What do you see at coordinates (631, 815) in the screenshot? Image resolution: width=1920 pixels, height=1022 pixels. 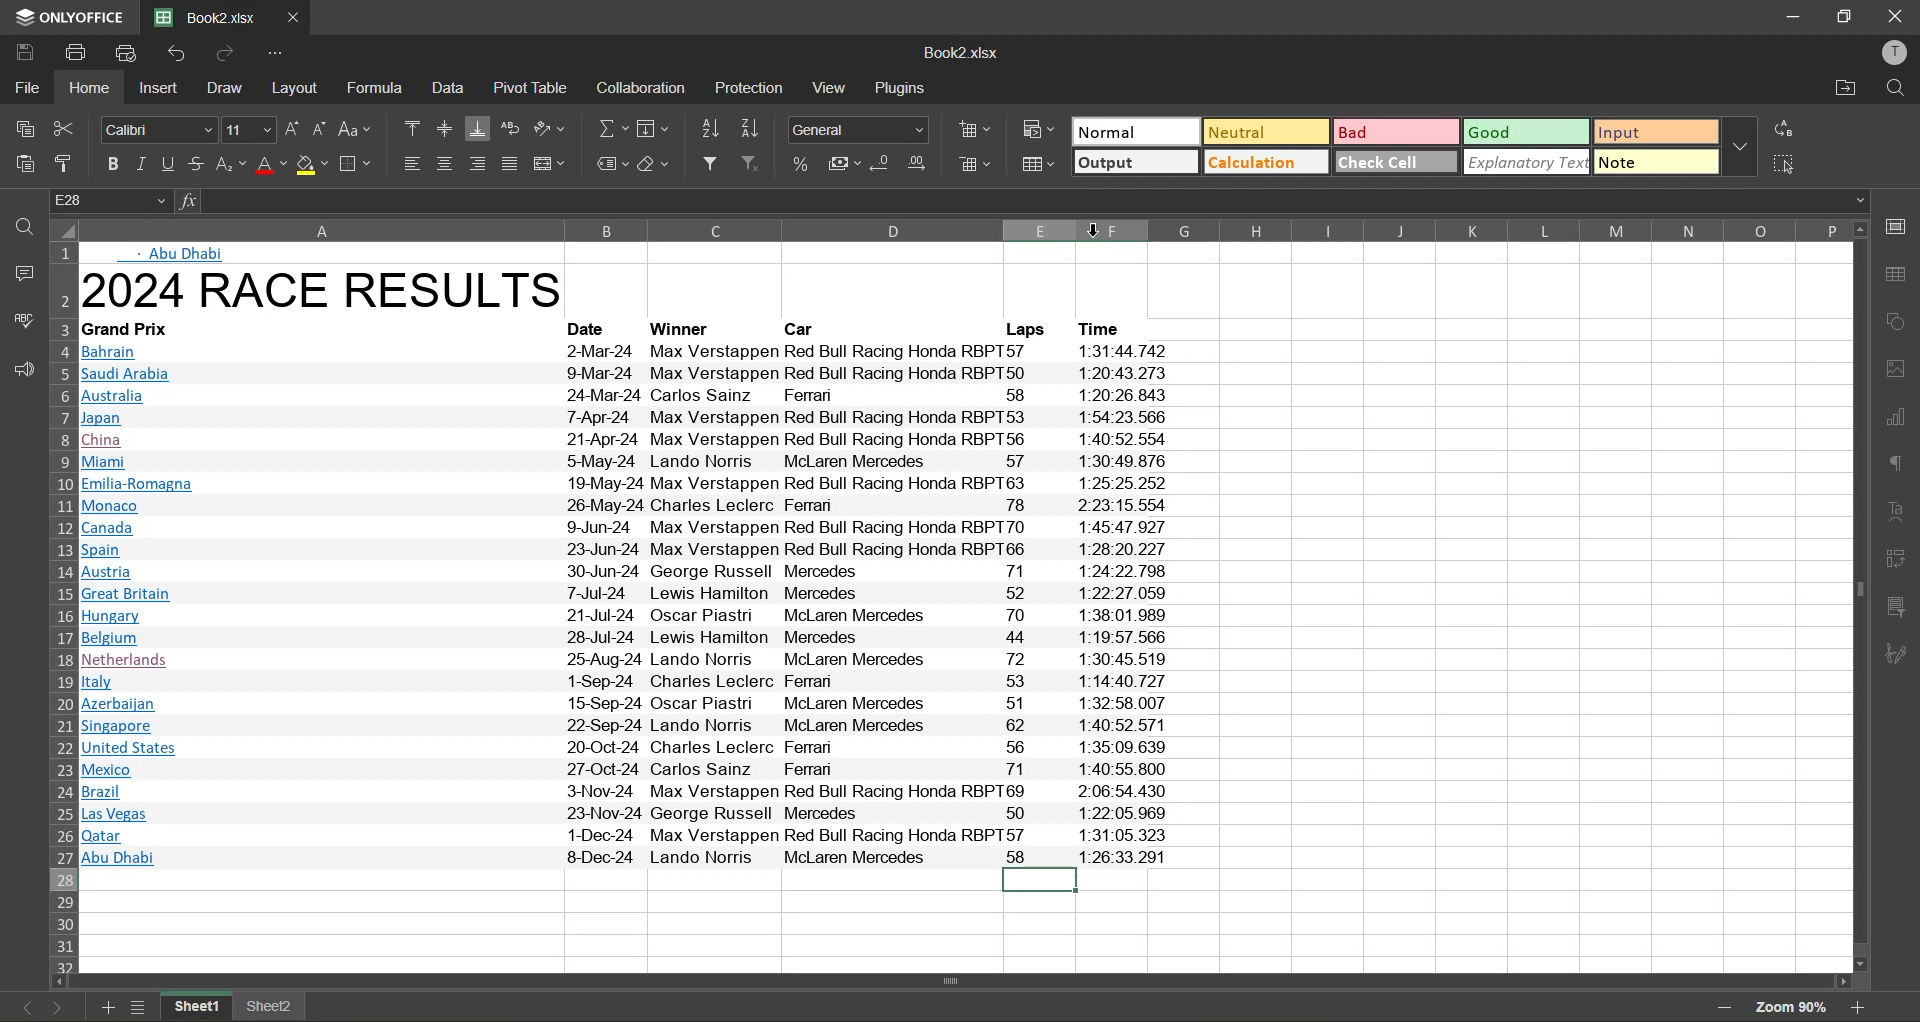 I see `Las Vegas 23-Nov-24 George Russell Mercedes S50 1:22:05.969` at bounding box center [631, 815].